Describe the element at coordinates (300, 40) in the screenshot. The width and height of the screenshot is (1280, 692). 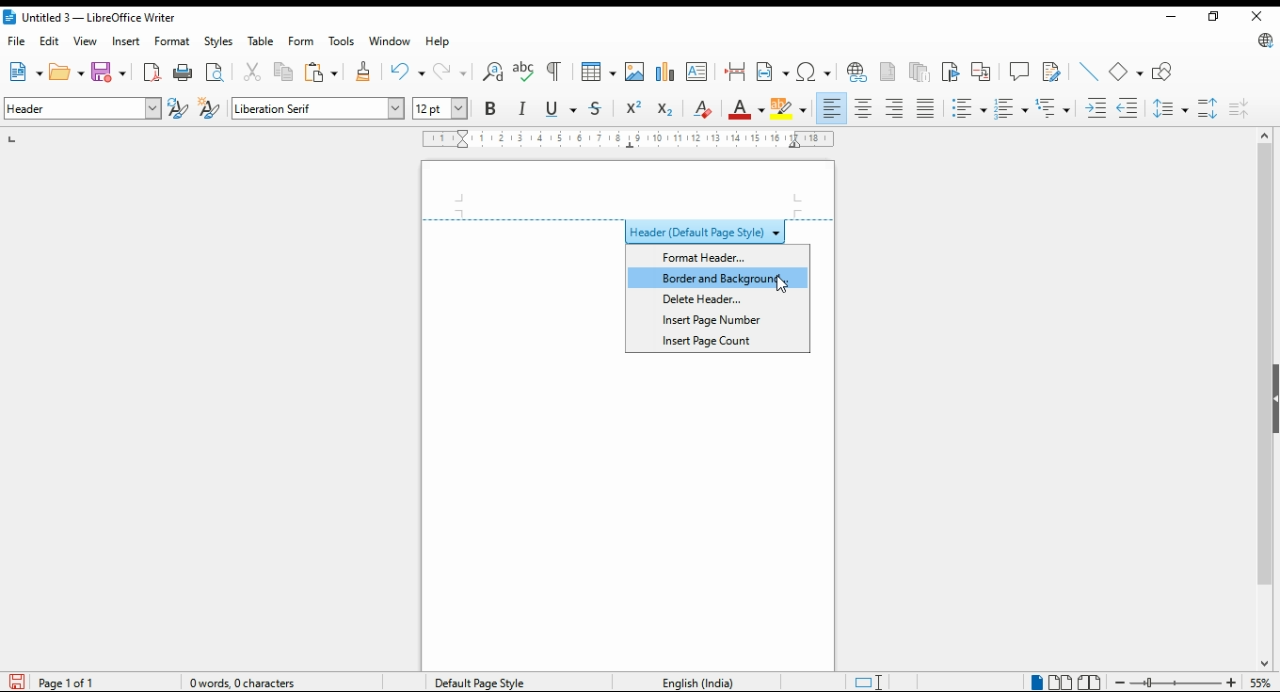
I see `form` at that location.